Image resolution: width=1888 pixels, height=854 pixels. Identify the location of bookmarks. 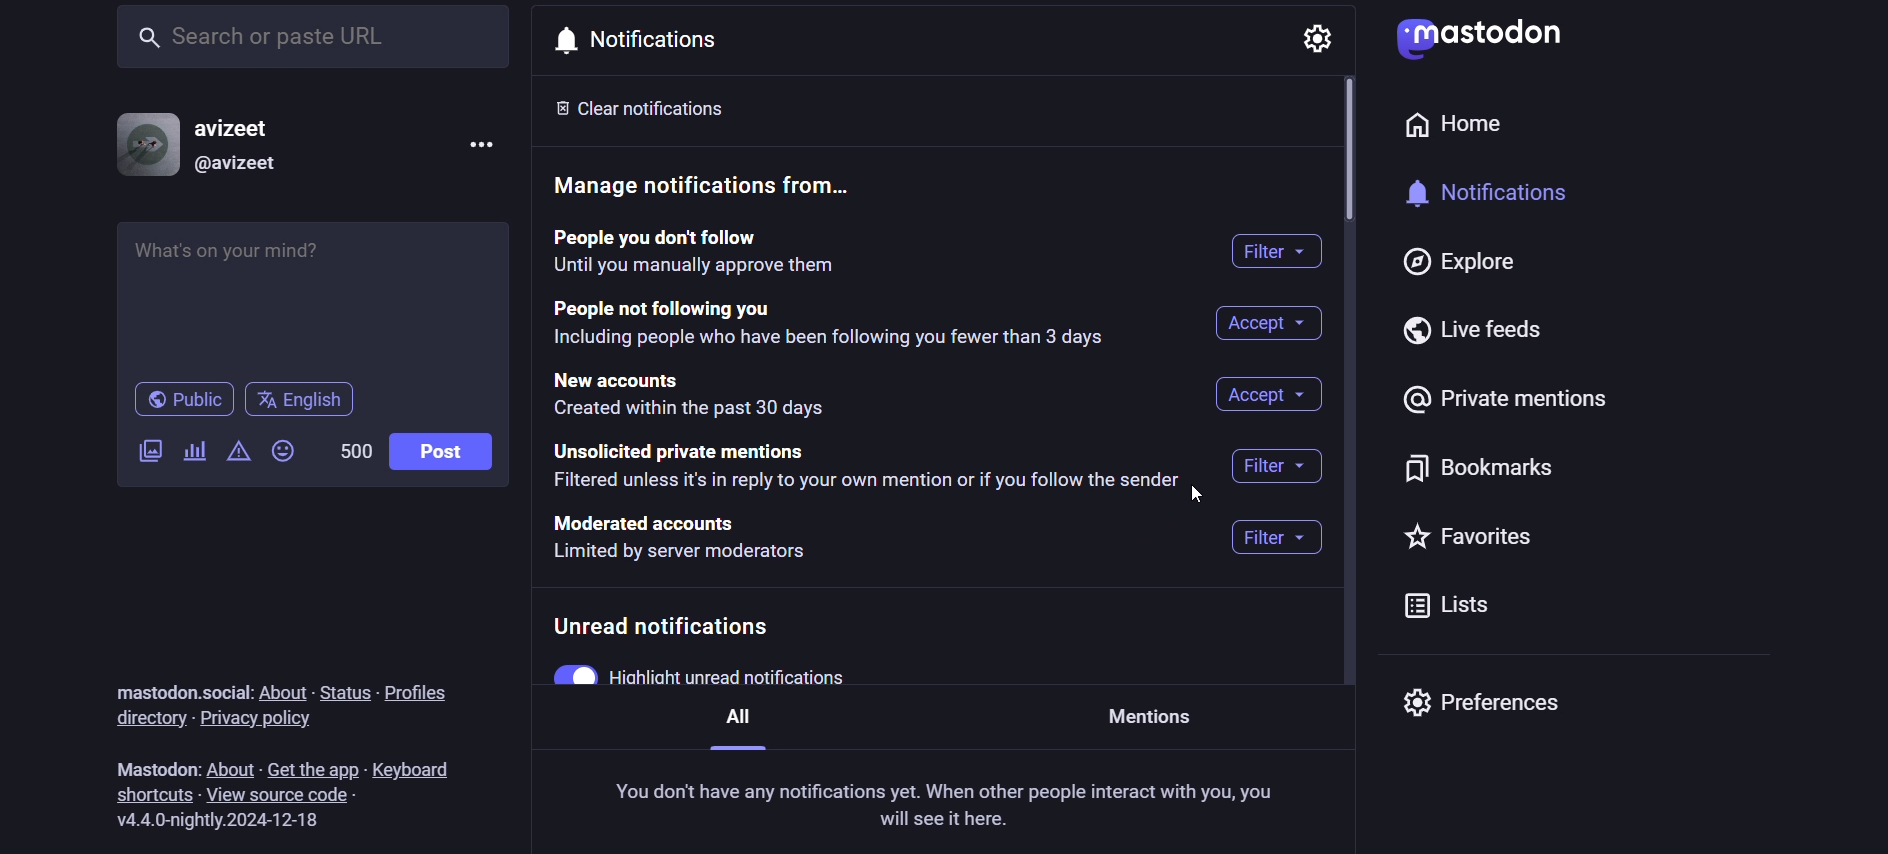
(1484, 467).